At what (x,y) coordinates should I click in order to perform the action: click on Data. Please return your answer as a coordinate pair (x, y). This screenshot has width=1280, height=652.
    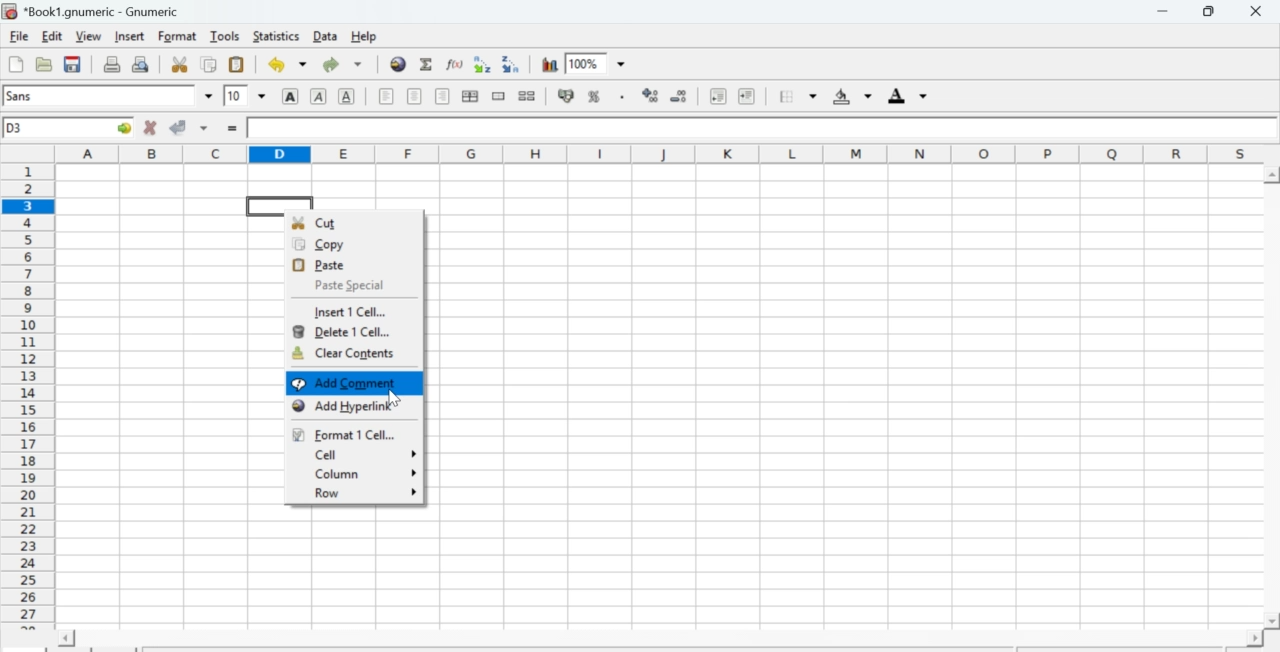
    Looking at the image, I should click on (326, 36).